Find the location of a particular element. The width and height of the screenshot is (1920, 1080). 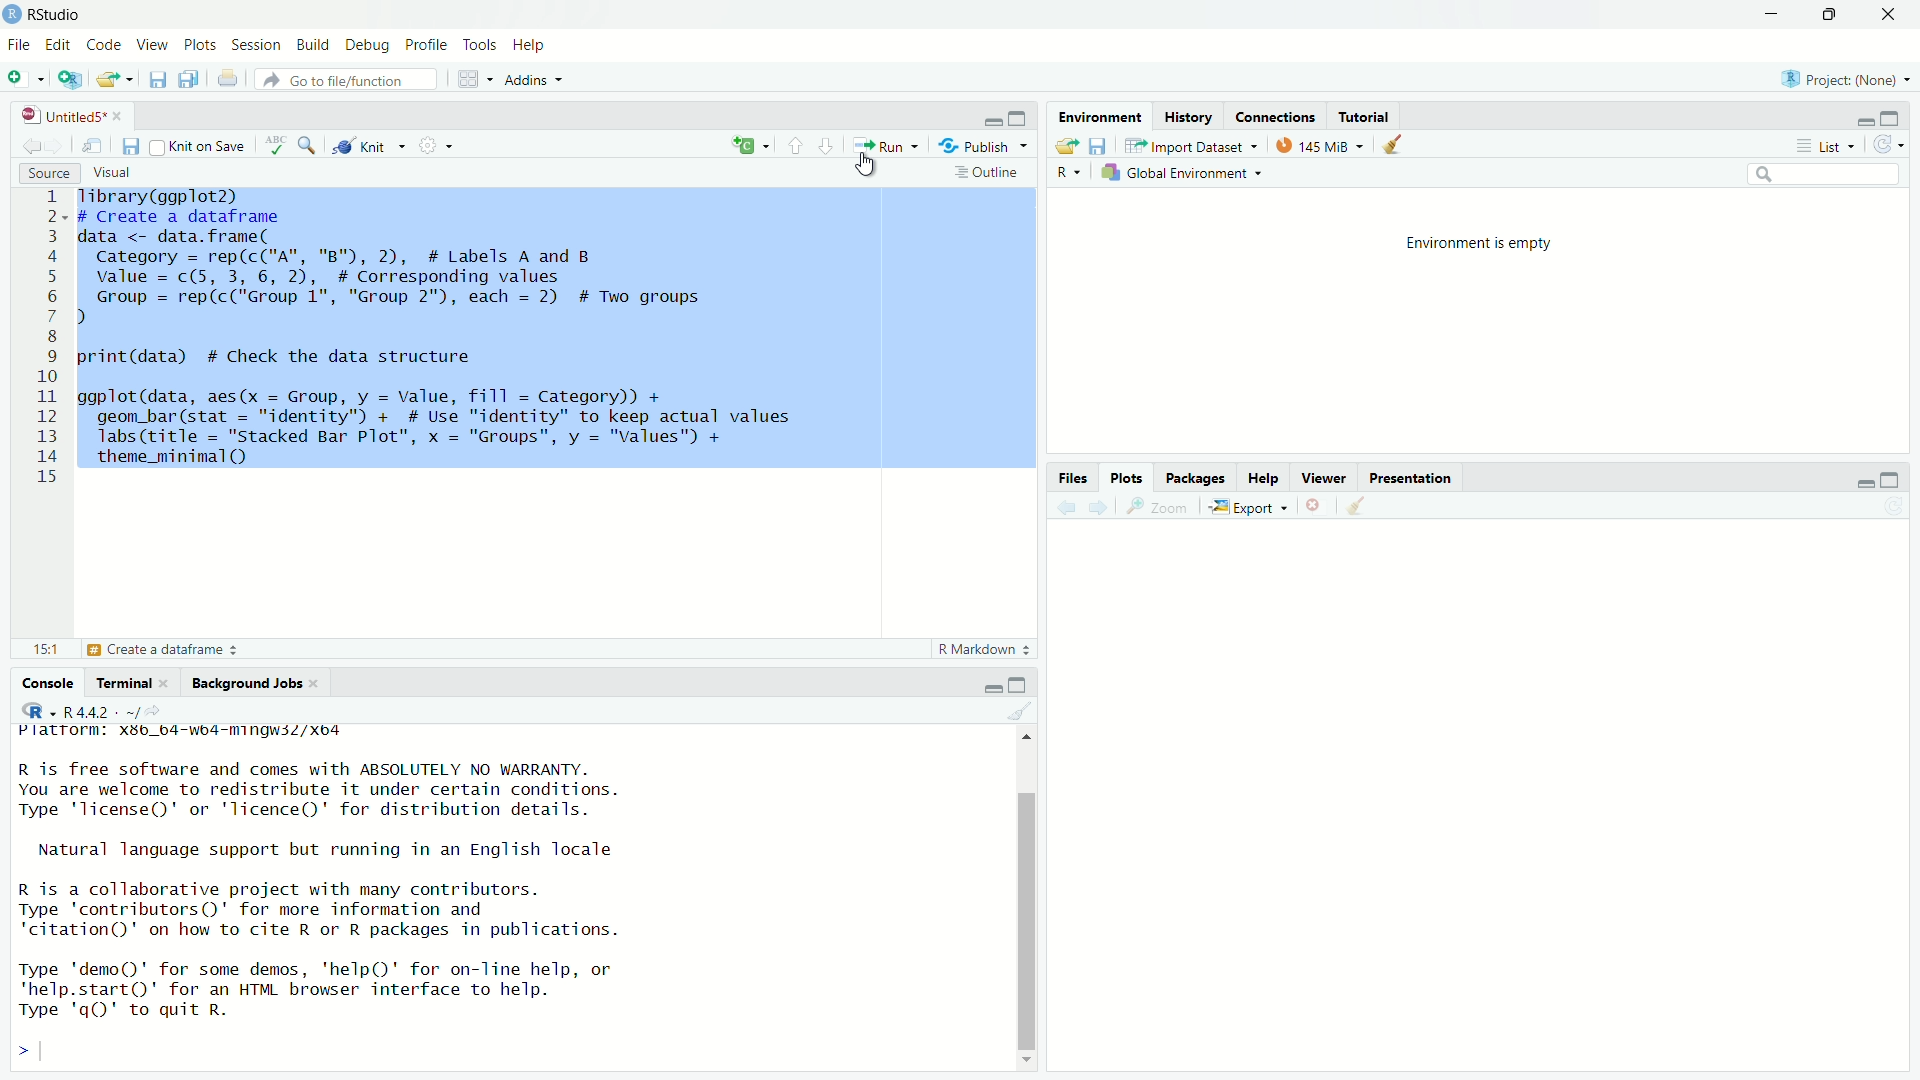

Plots is located at coordinates (200, 43).